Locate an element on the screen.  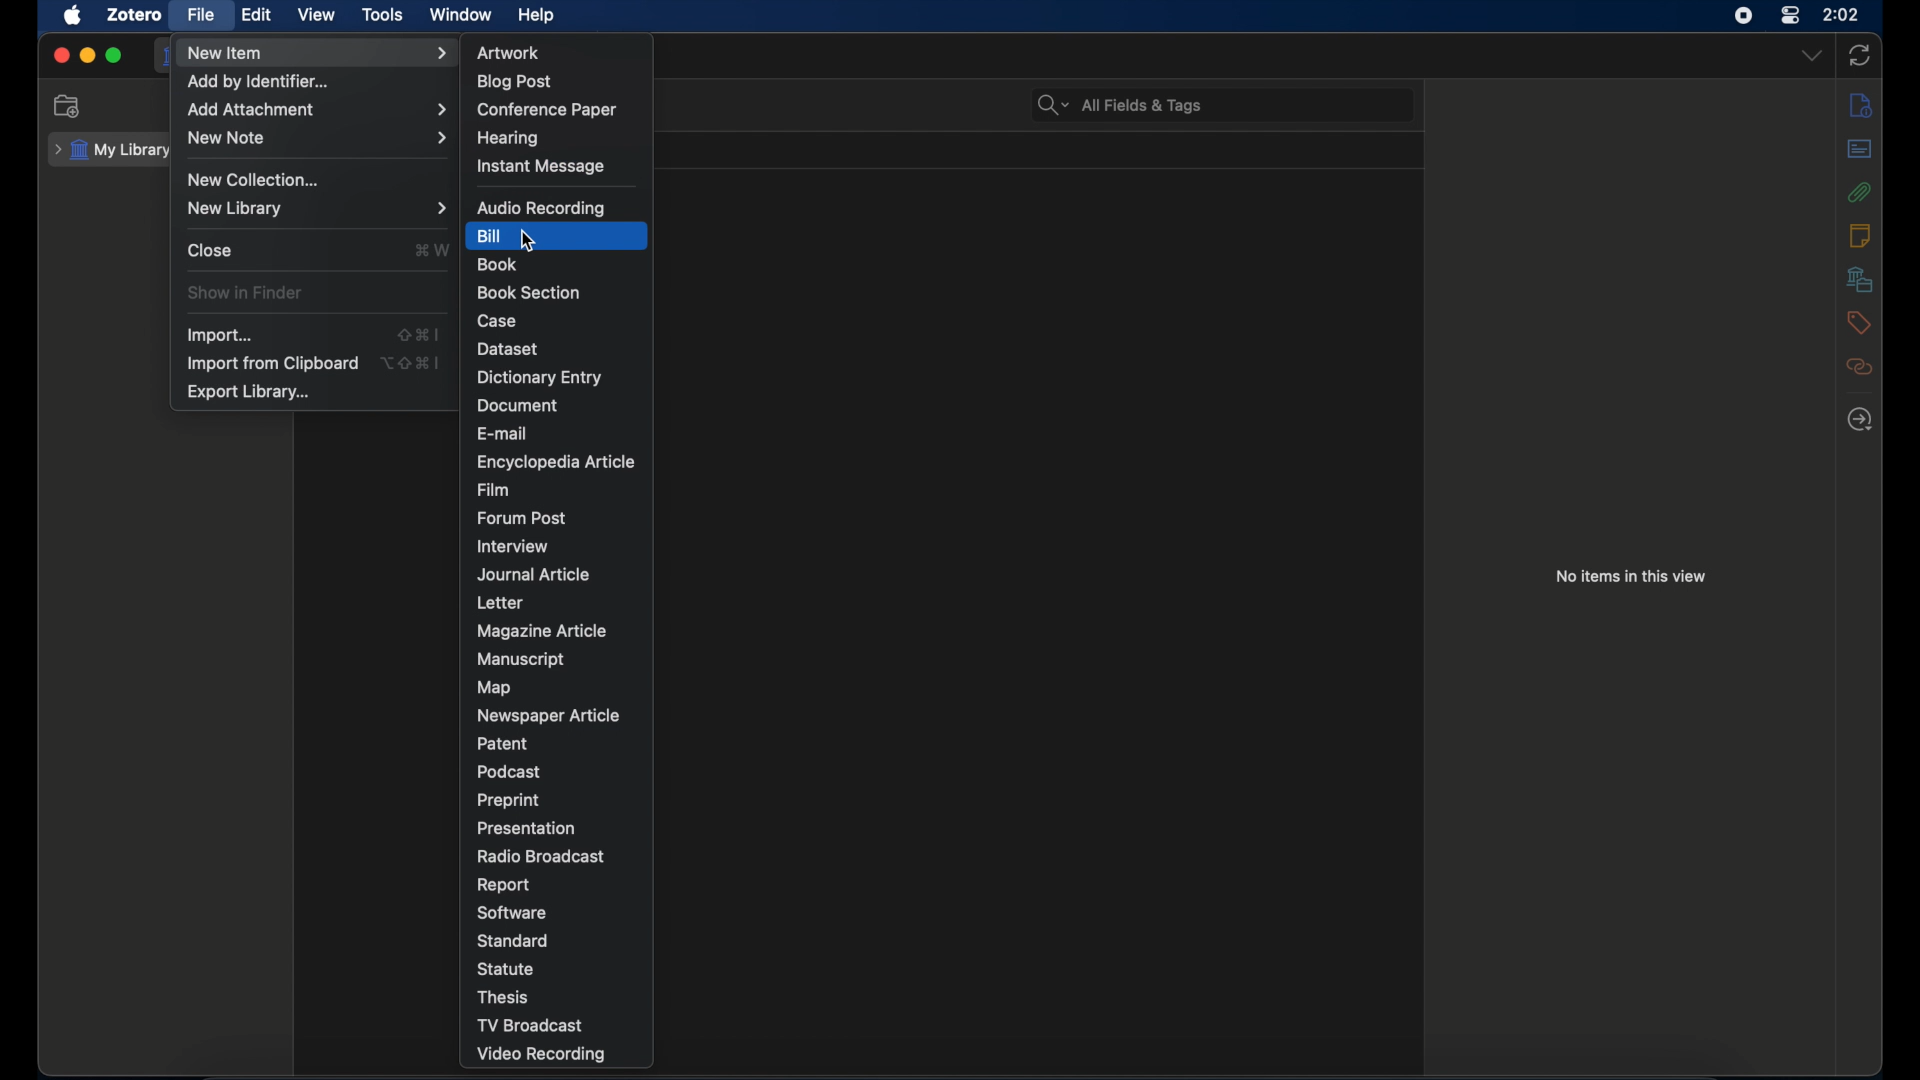
attachments is located at coordinates (1859, 192).